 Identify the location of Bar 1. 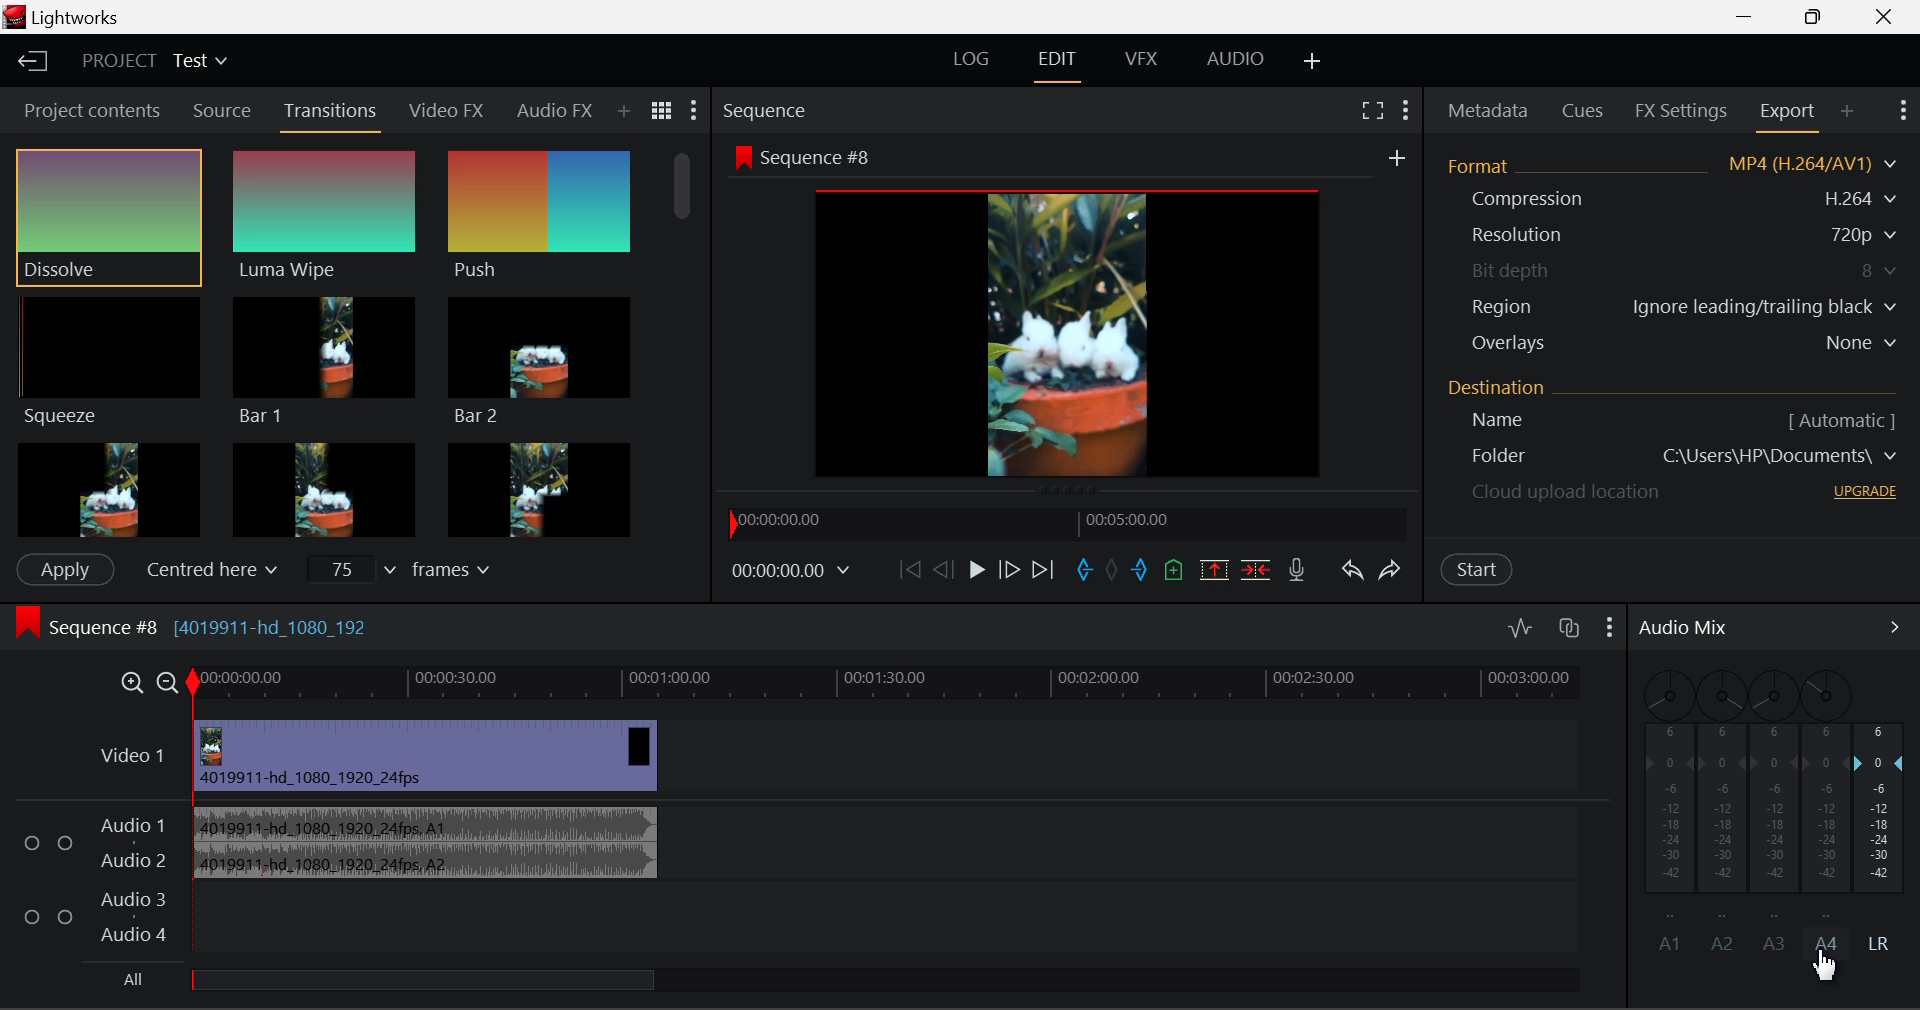
(325, 361).